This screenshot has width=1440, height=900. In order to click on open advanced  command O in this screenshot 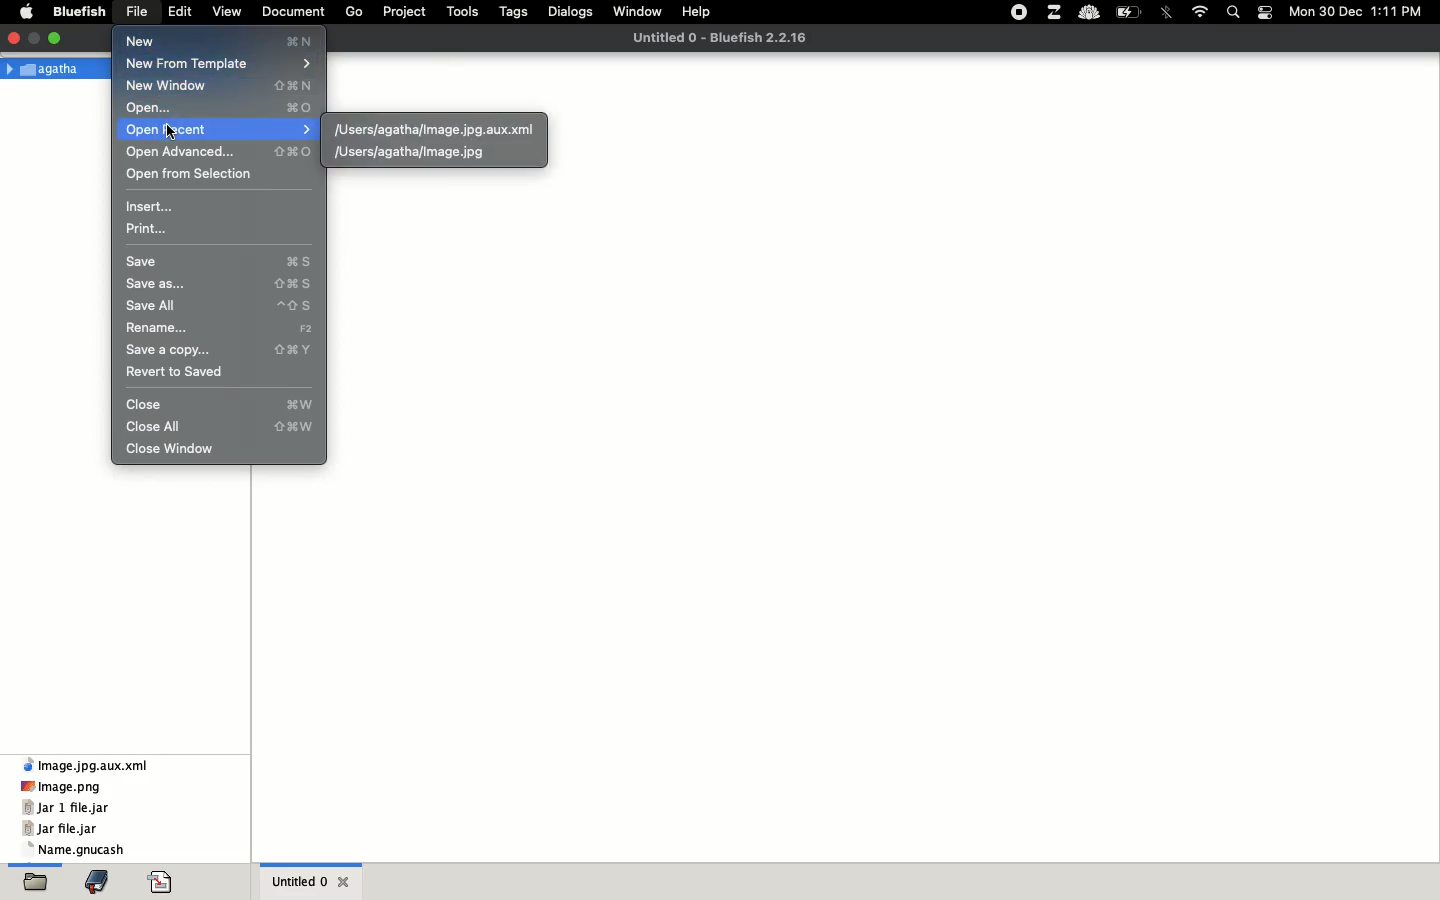, I will do `click(221, 151)`.